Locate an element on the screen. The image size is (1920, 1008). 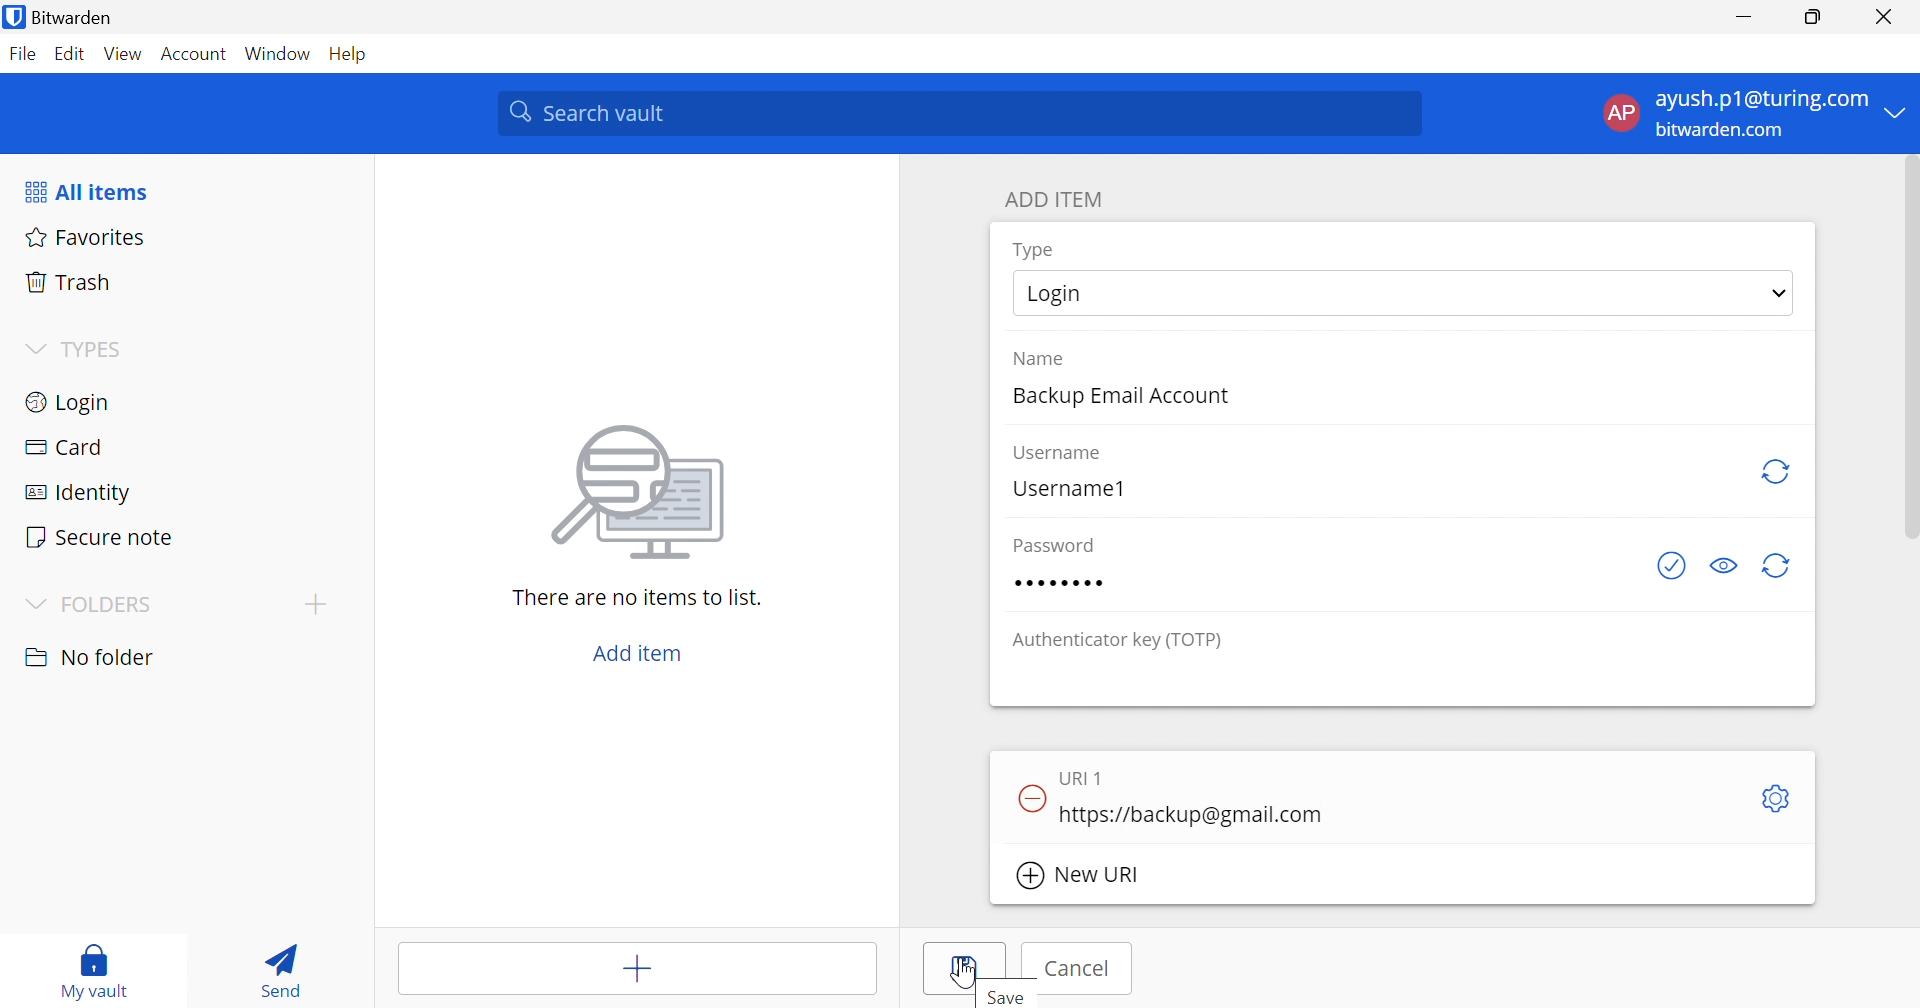
All items is located at coordinates (89, 191).